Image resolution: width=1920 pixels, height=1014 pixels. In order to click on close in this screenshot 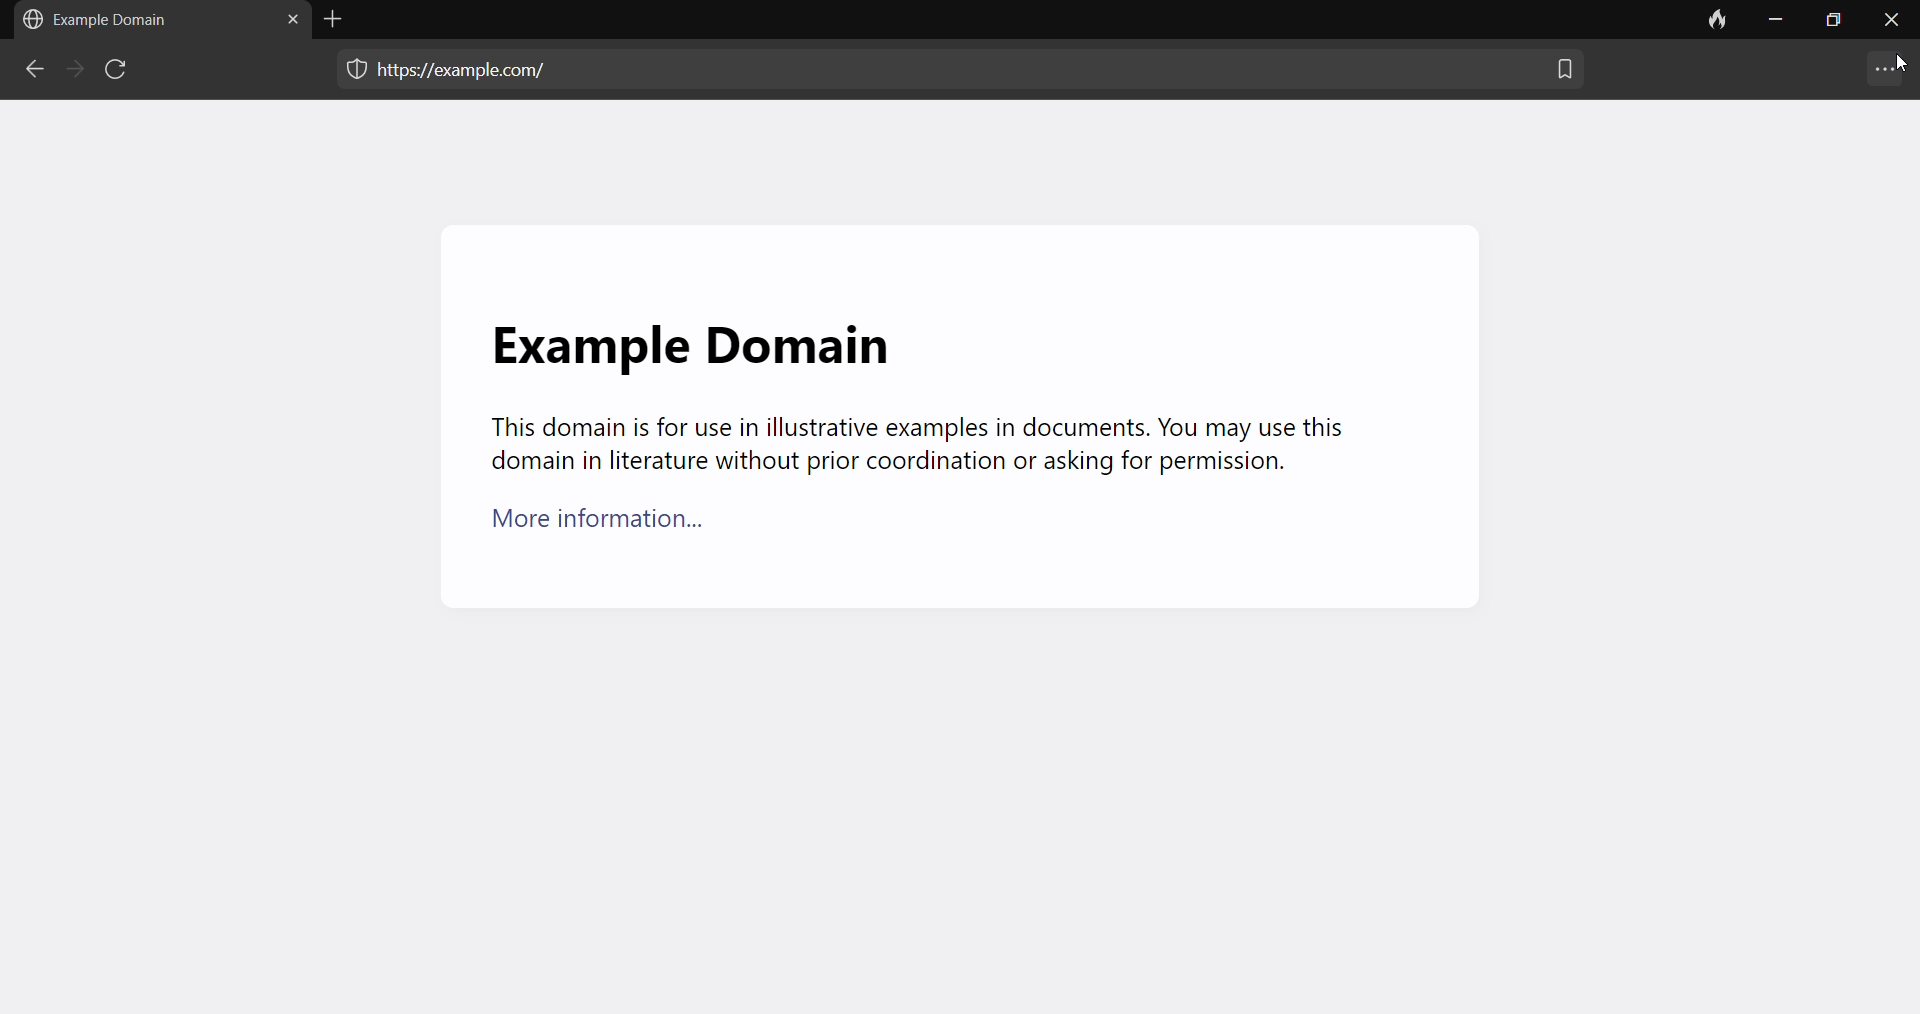, I will do `click(1891, 25)`.